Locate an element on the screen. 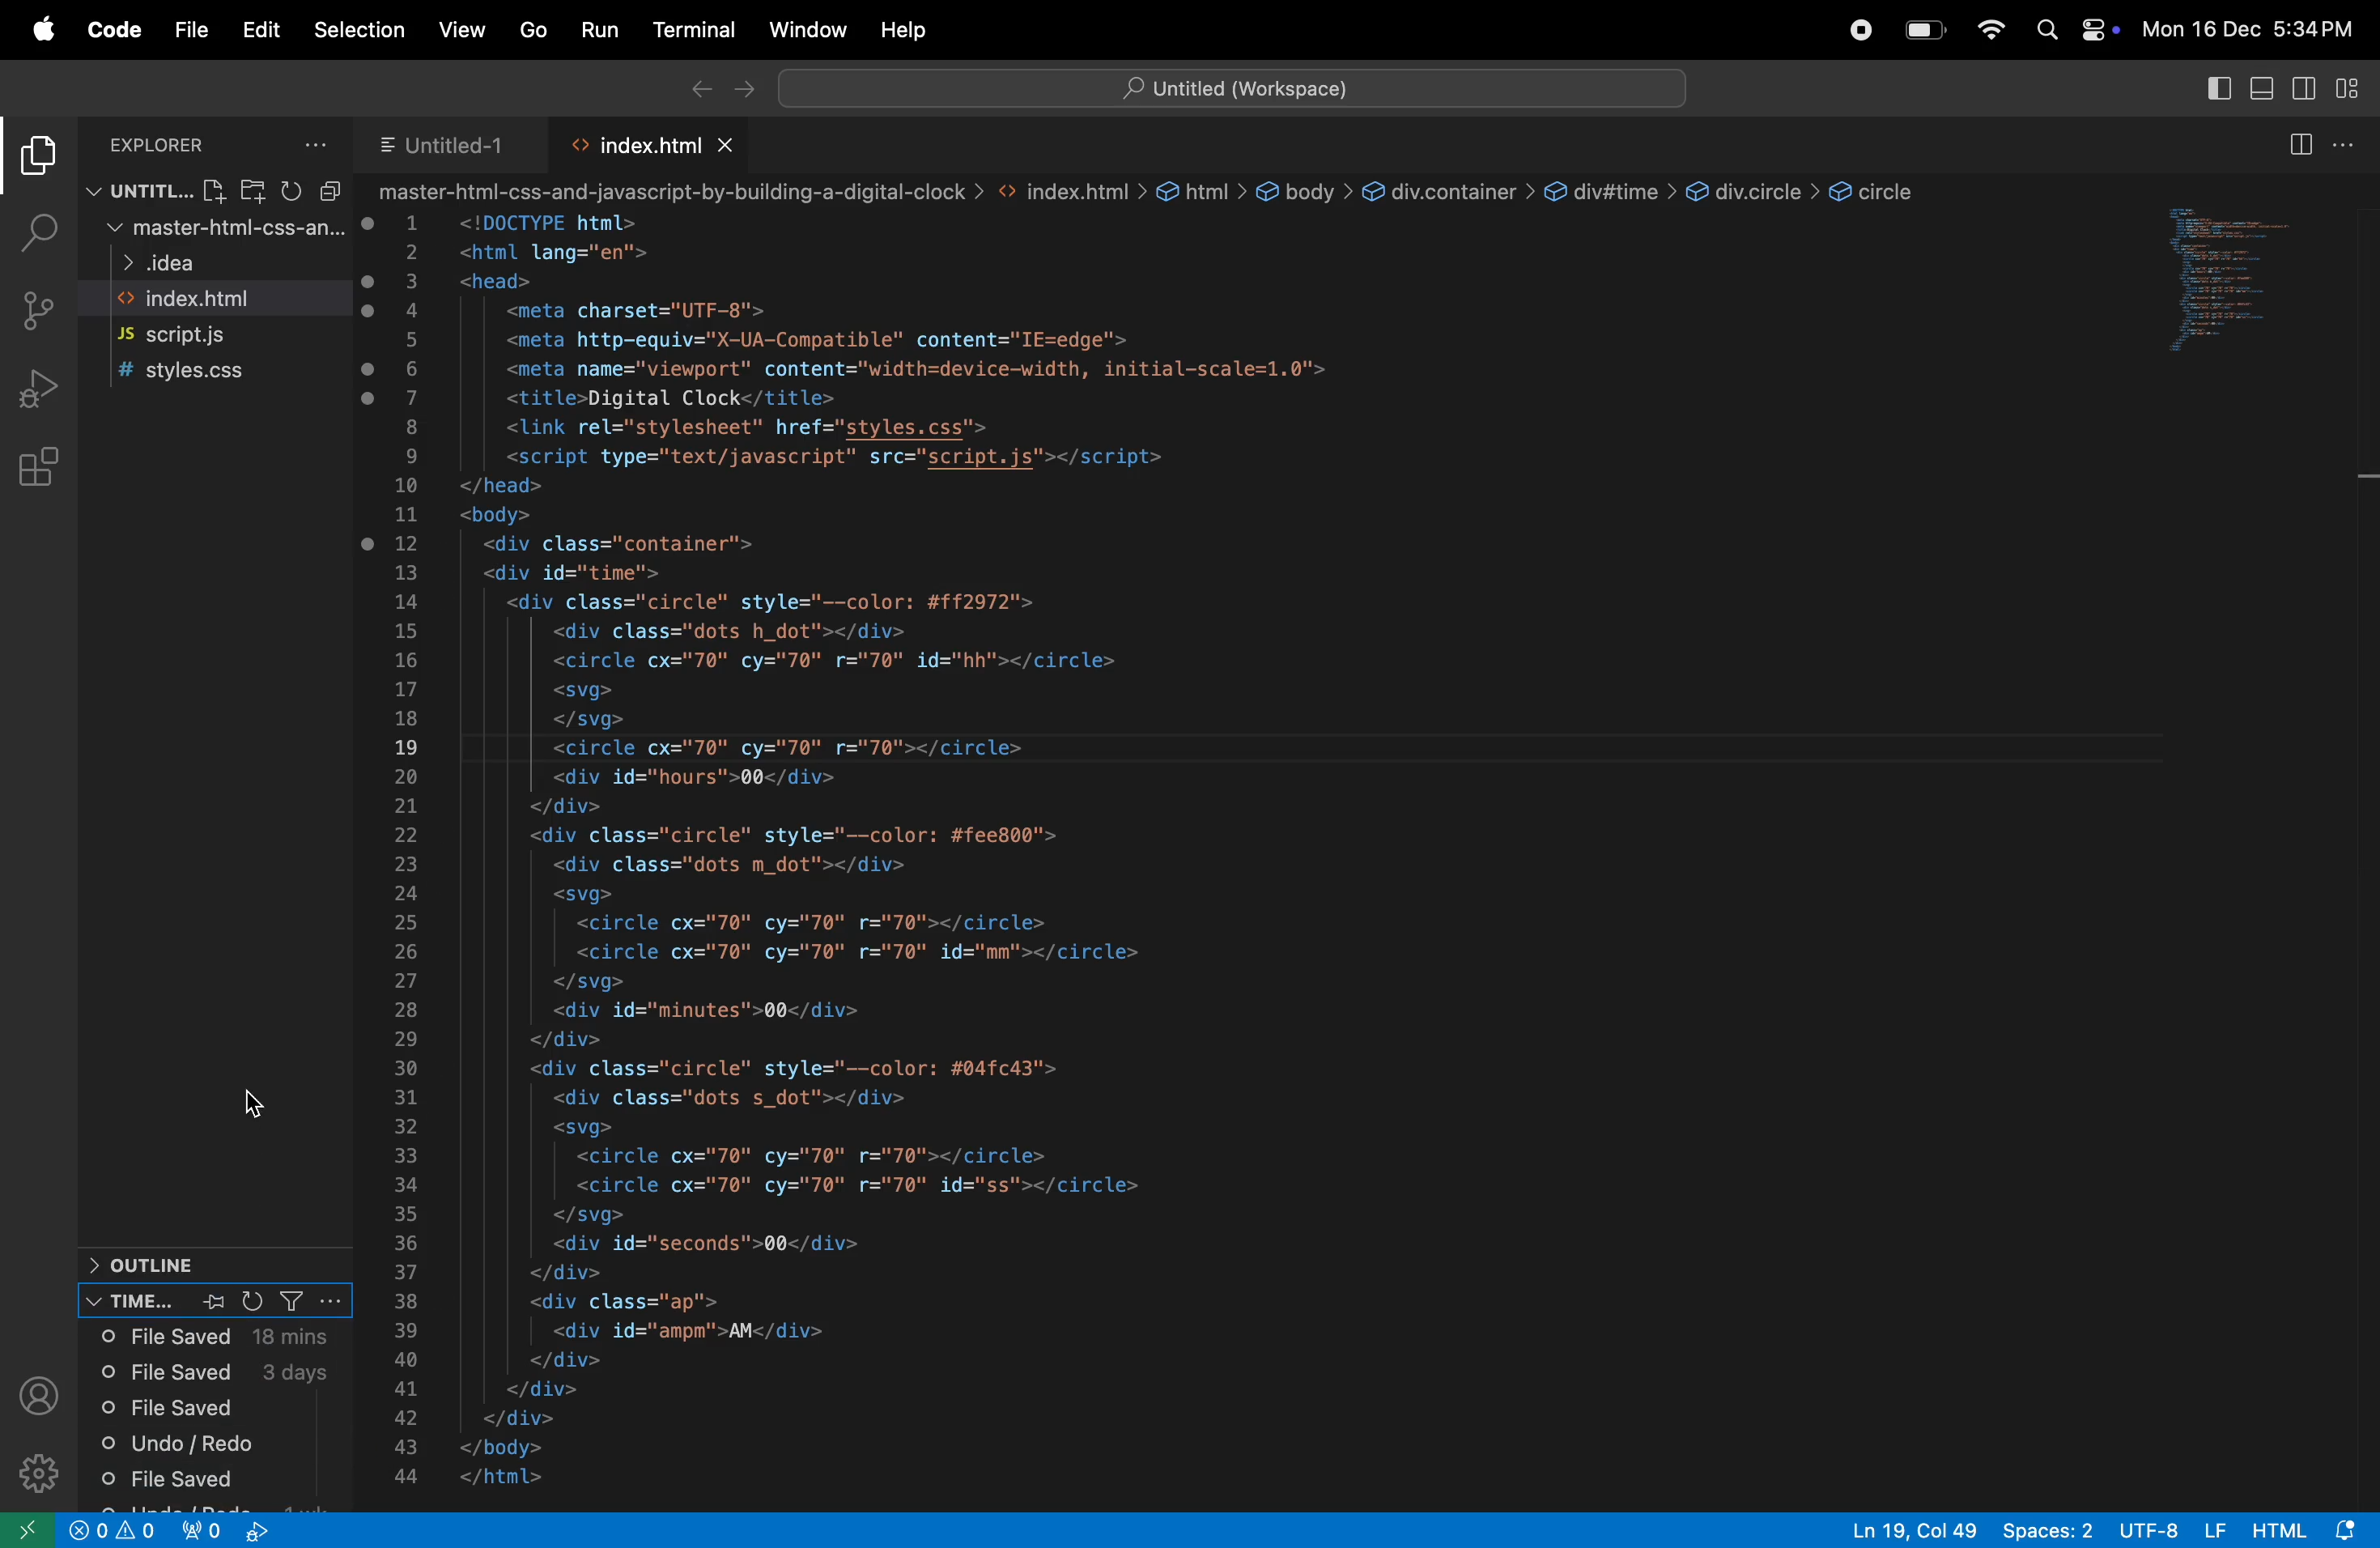 Image resolution: width=2380 pixels, height=1548 pixels. <meta http-equiv="X-UA-Compatible" content="IE=edge"> is located at coordinates (822, 338).